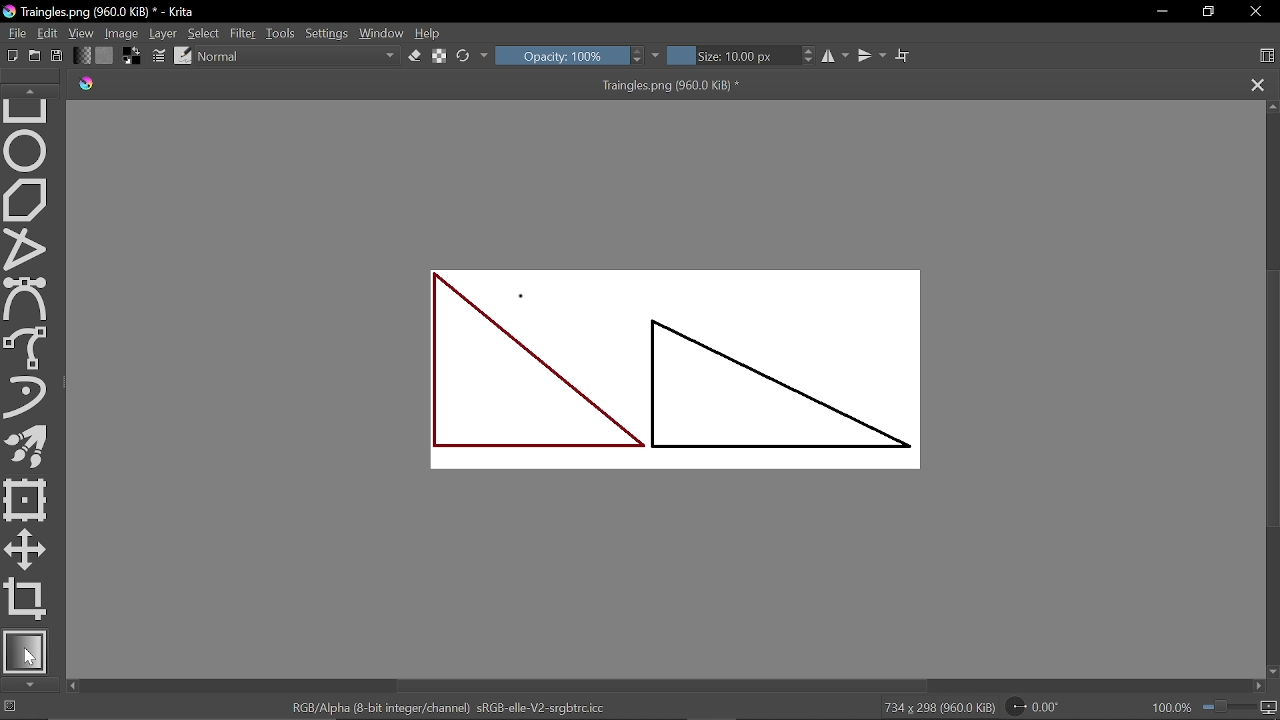 This screenshot has height=720, width=1280. I want to click on RGB/Alpha (8-bit integer/channel) sRGE-elle-V2-srgbtrc.icc, so click(452, 707).